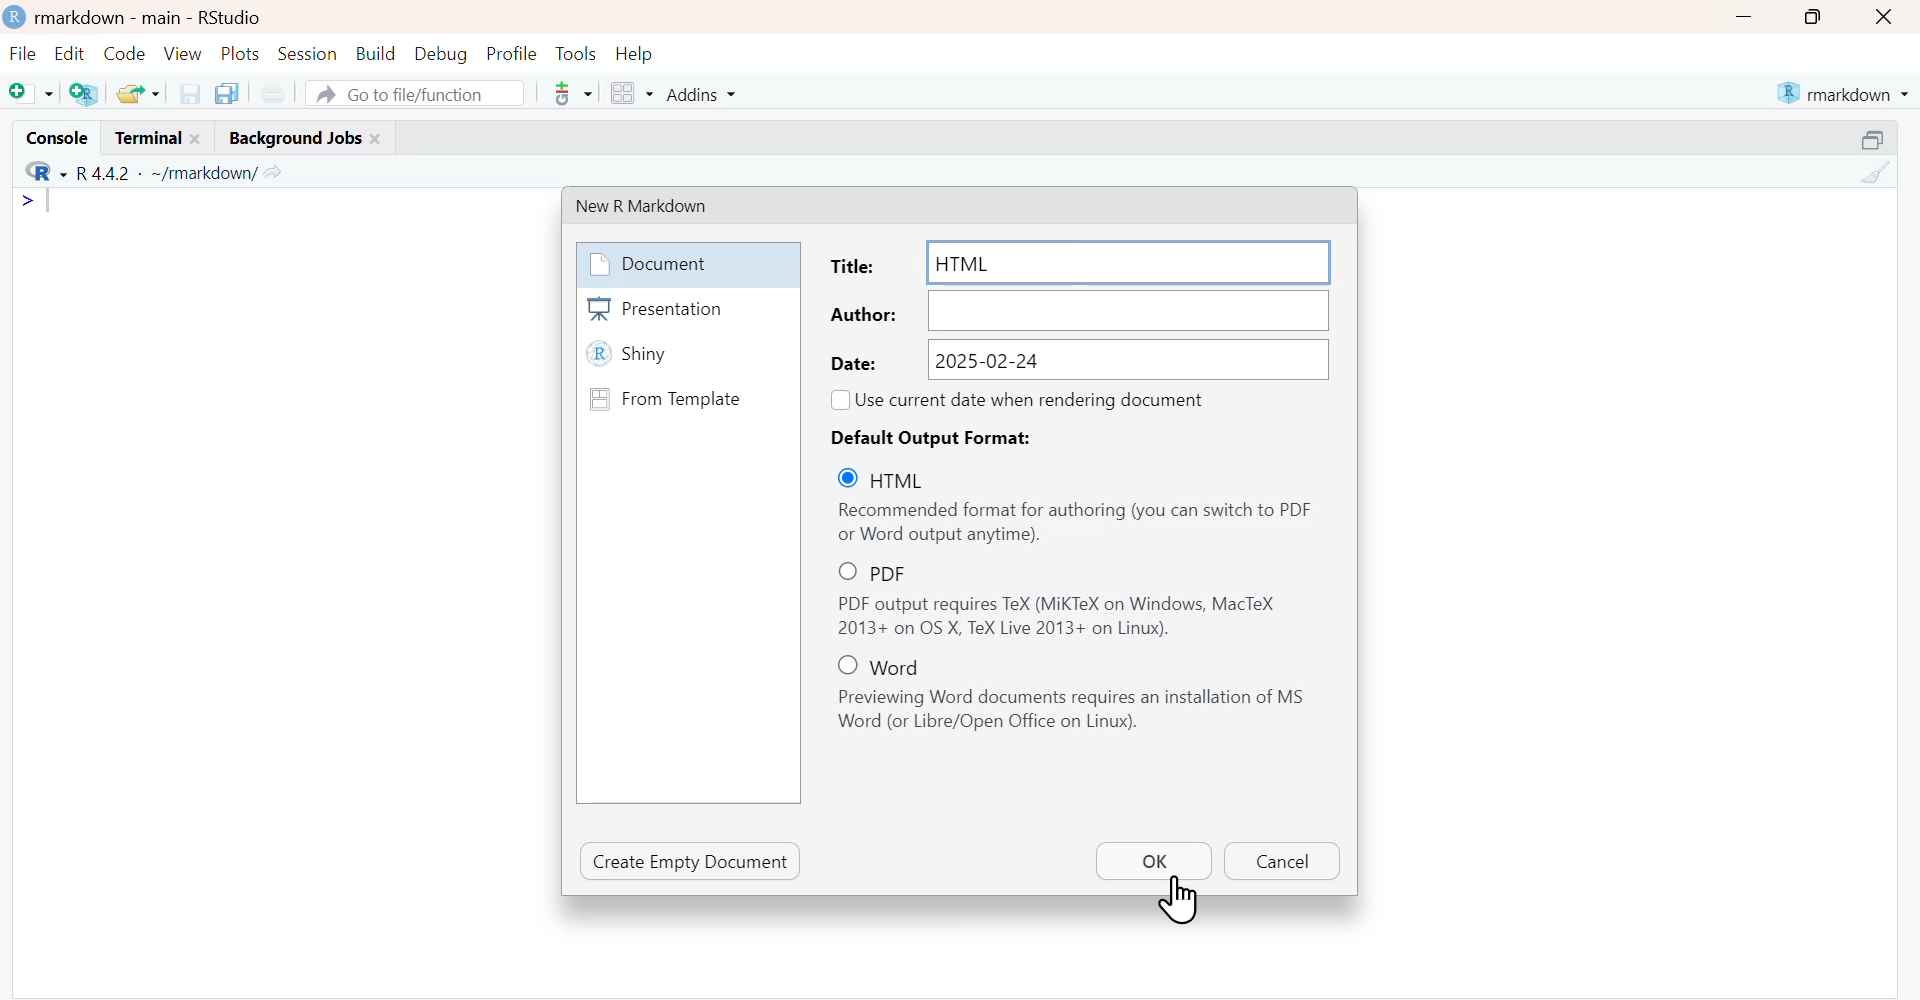 This screenshot has width=1920, height=1000. What do you see at coordinates (276, 172) in the screenshot?
I see `go to directory` at bounding box center [276, 172].